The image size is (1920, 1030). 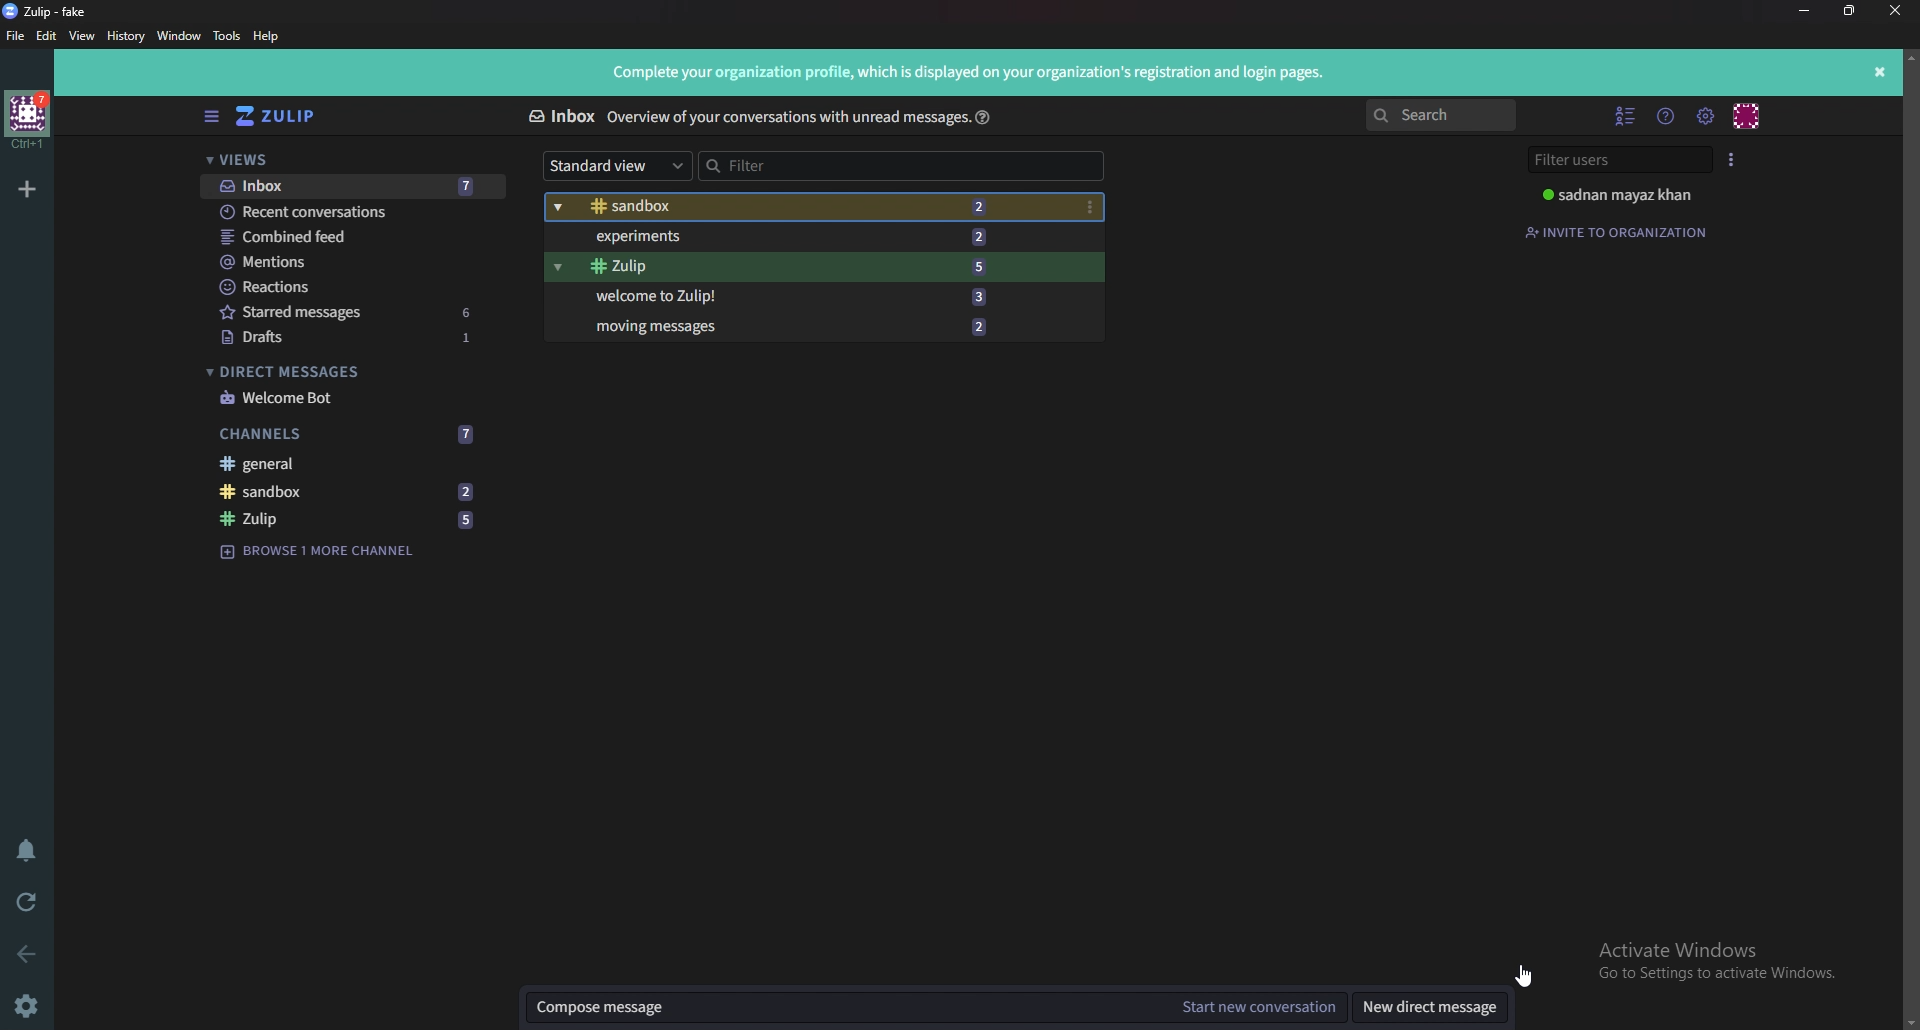 I want to click on view, so click(x=82, y=37).